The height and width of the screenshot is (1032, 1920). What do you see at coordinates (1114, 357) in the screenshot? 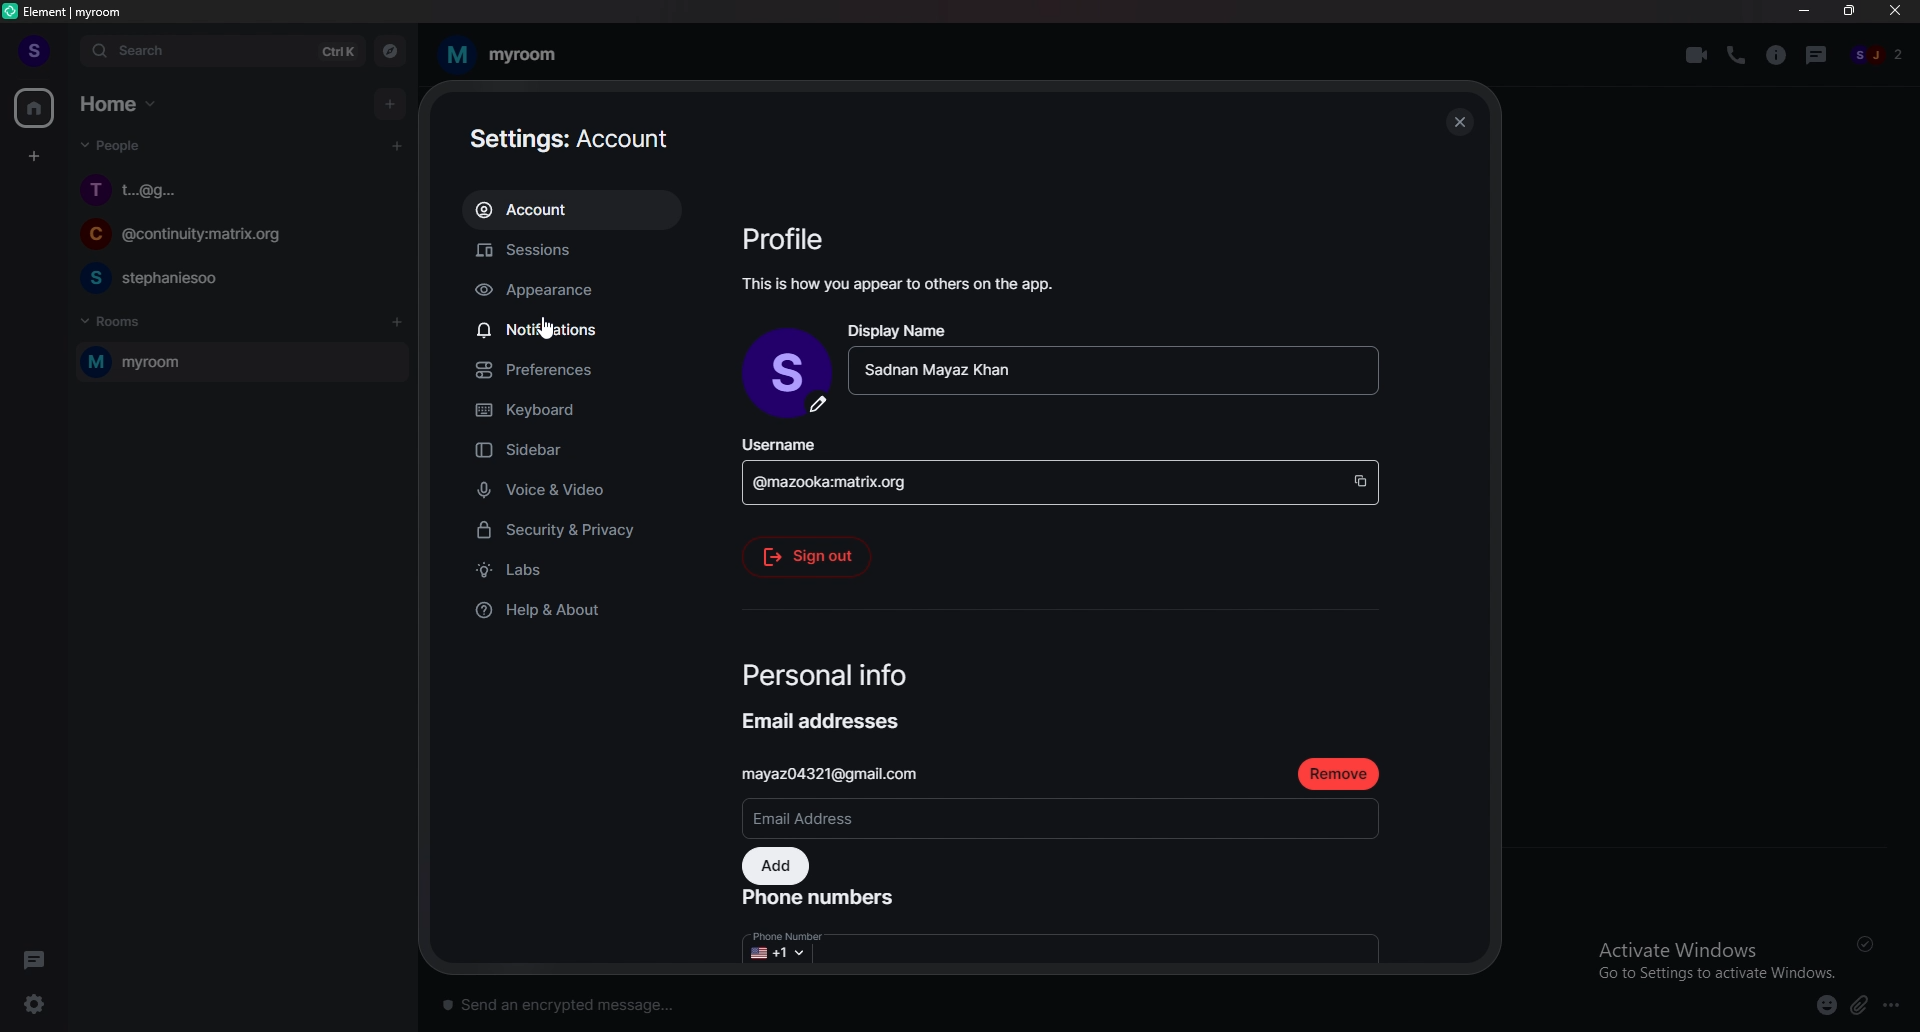
I see `display name` at bounding box center [1114, 357].